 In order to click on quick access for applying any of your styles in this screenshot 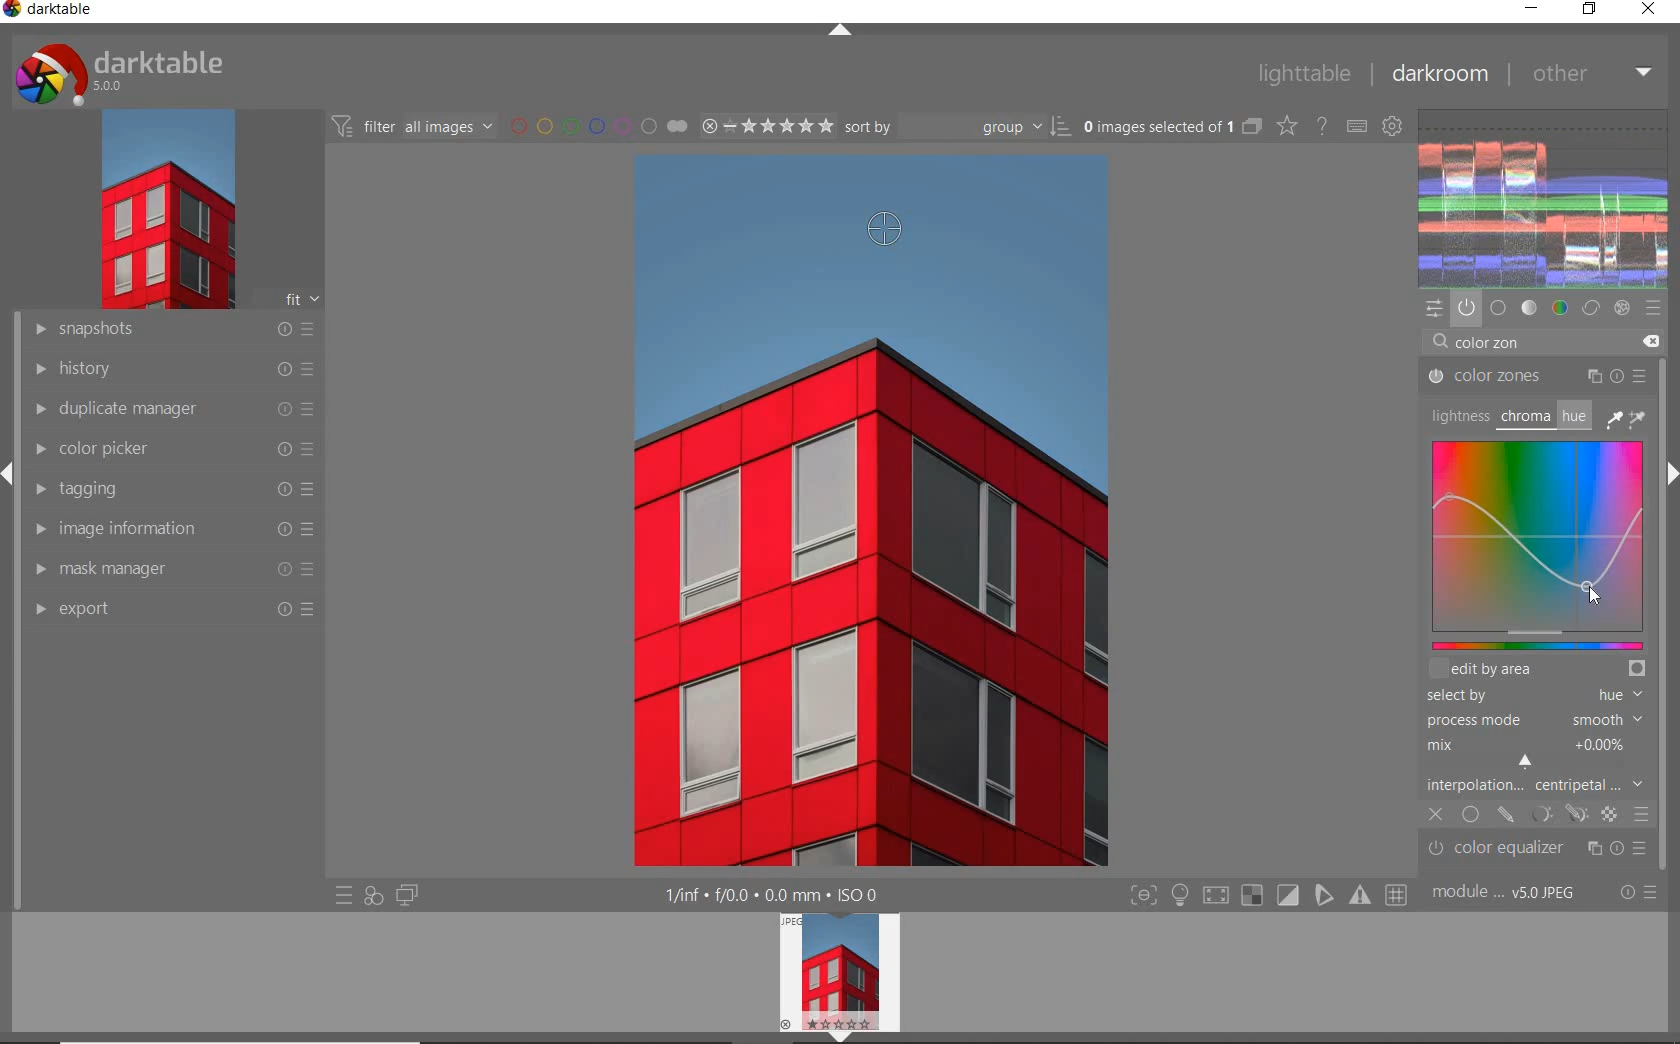, I will do `click(374, 895)`.